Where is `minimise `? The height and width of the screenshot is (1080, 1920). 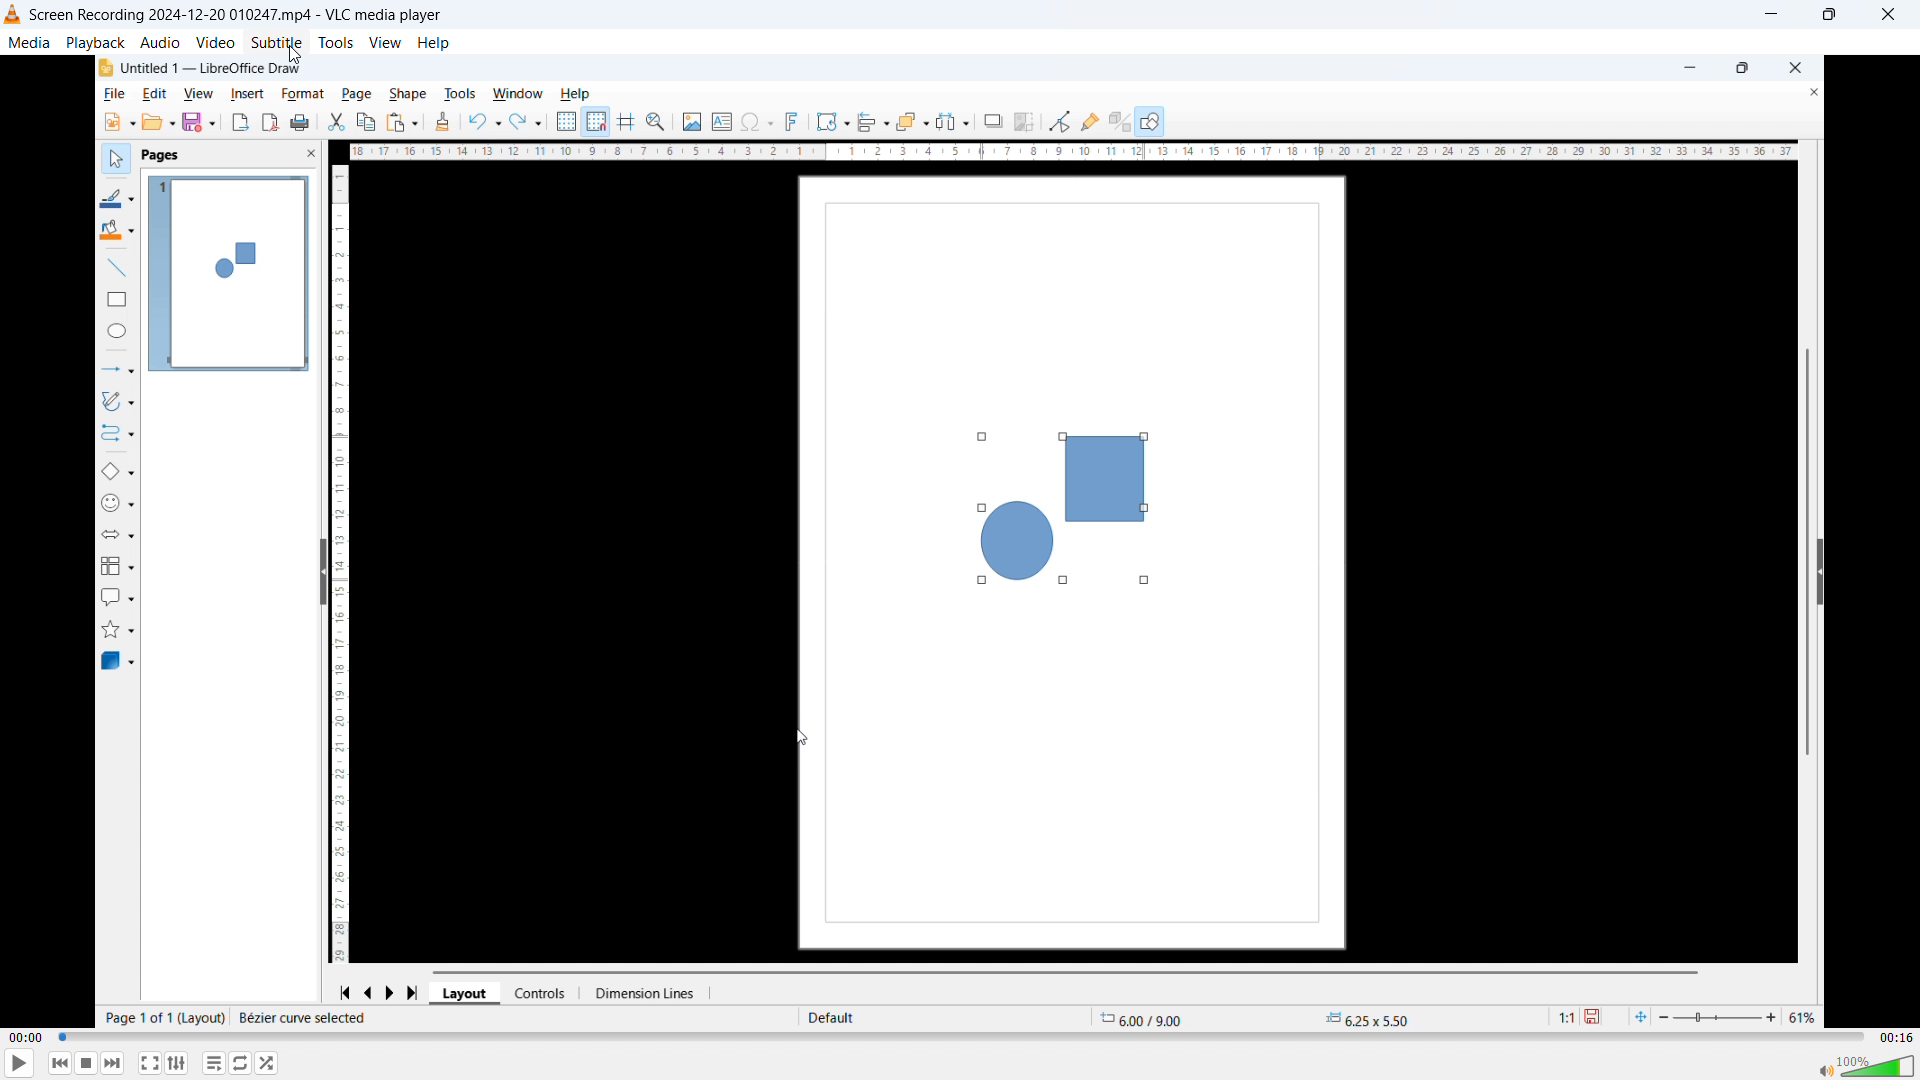
minimise  is located at coordinates (1769, 16).